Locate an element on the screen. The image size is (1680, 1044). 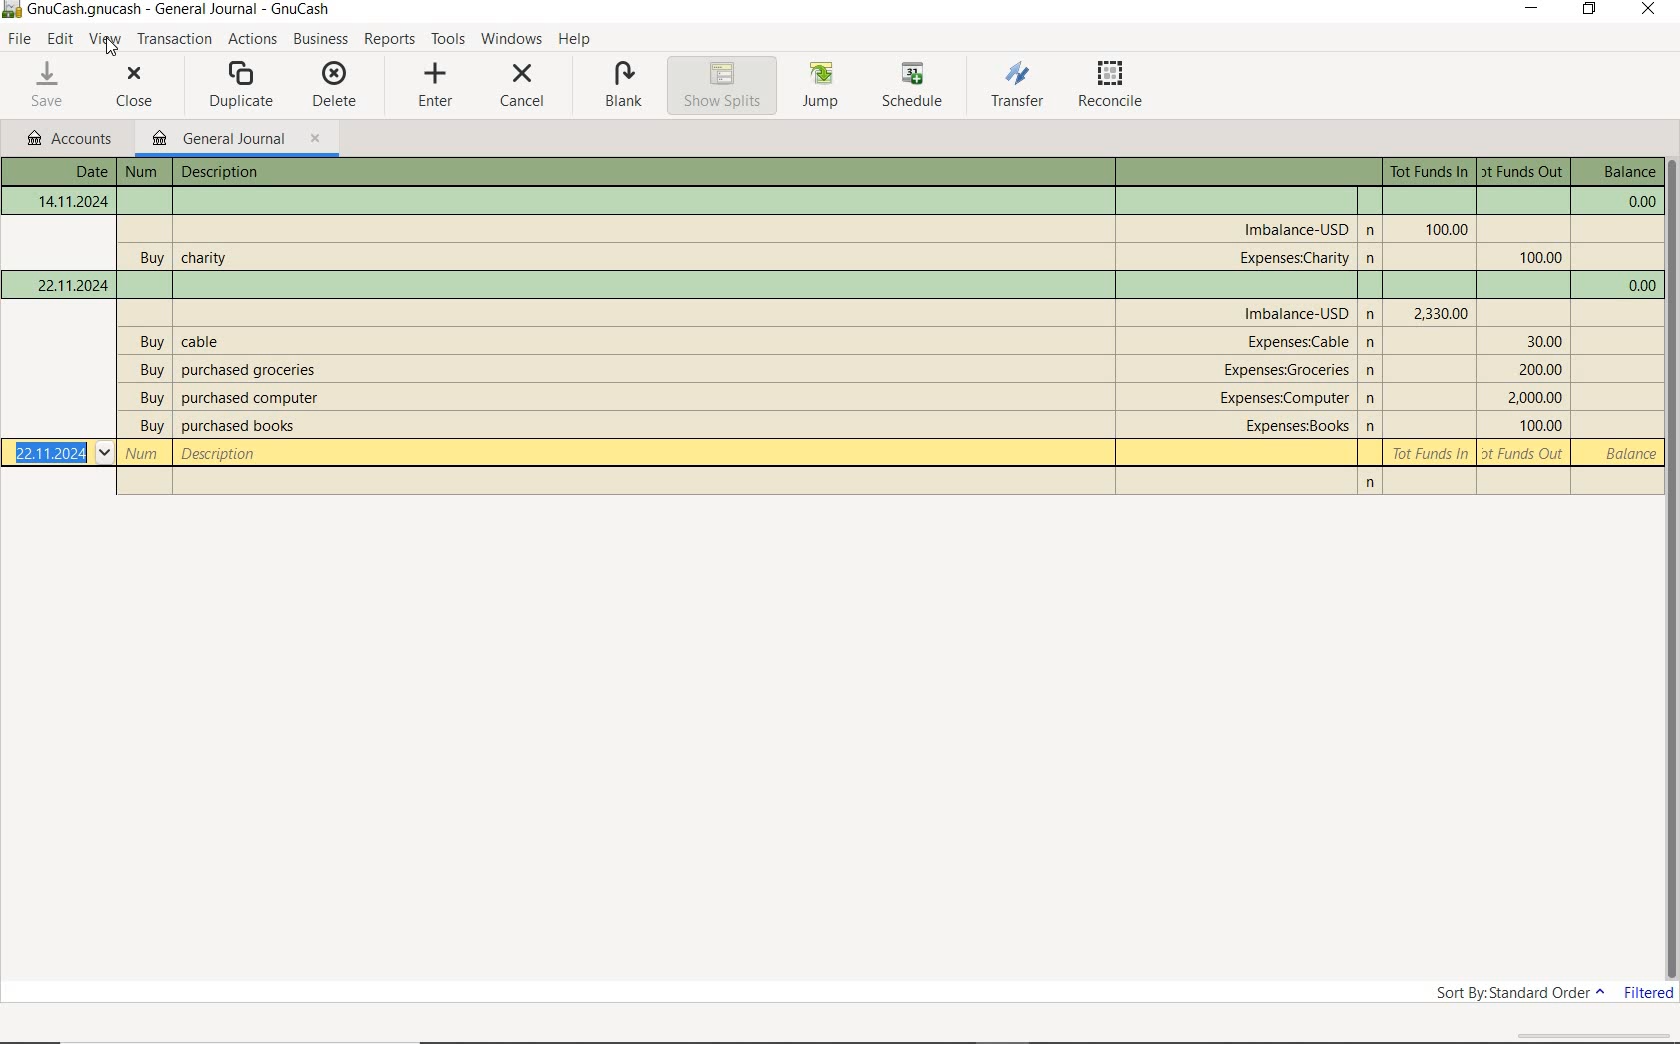
Date is located at coordinates (51, 453).